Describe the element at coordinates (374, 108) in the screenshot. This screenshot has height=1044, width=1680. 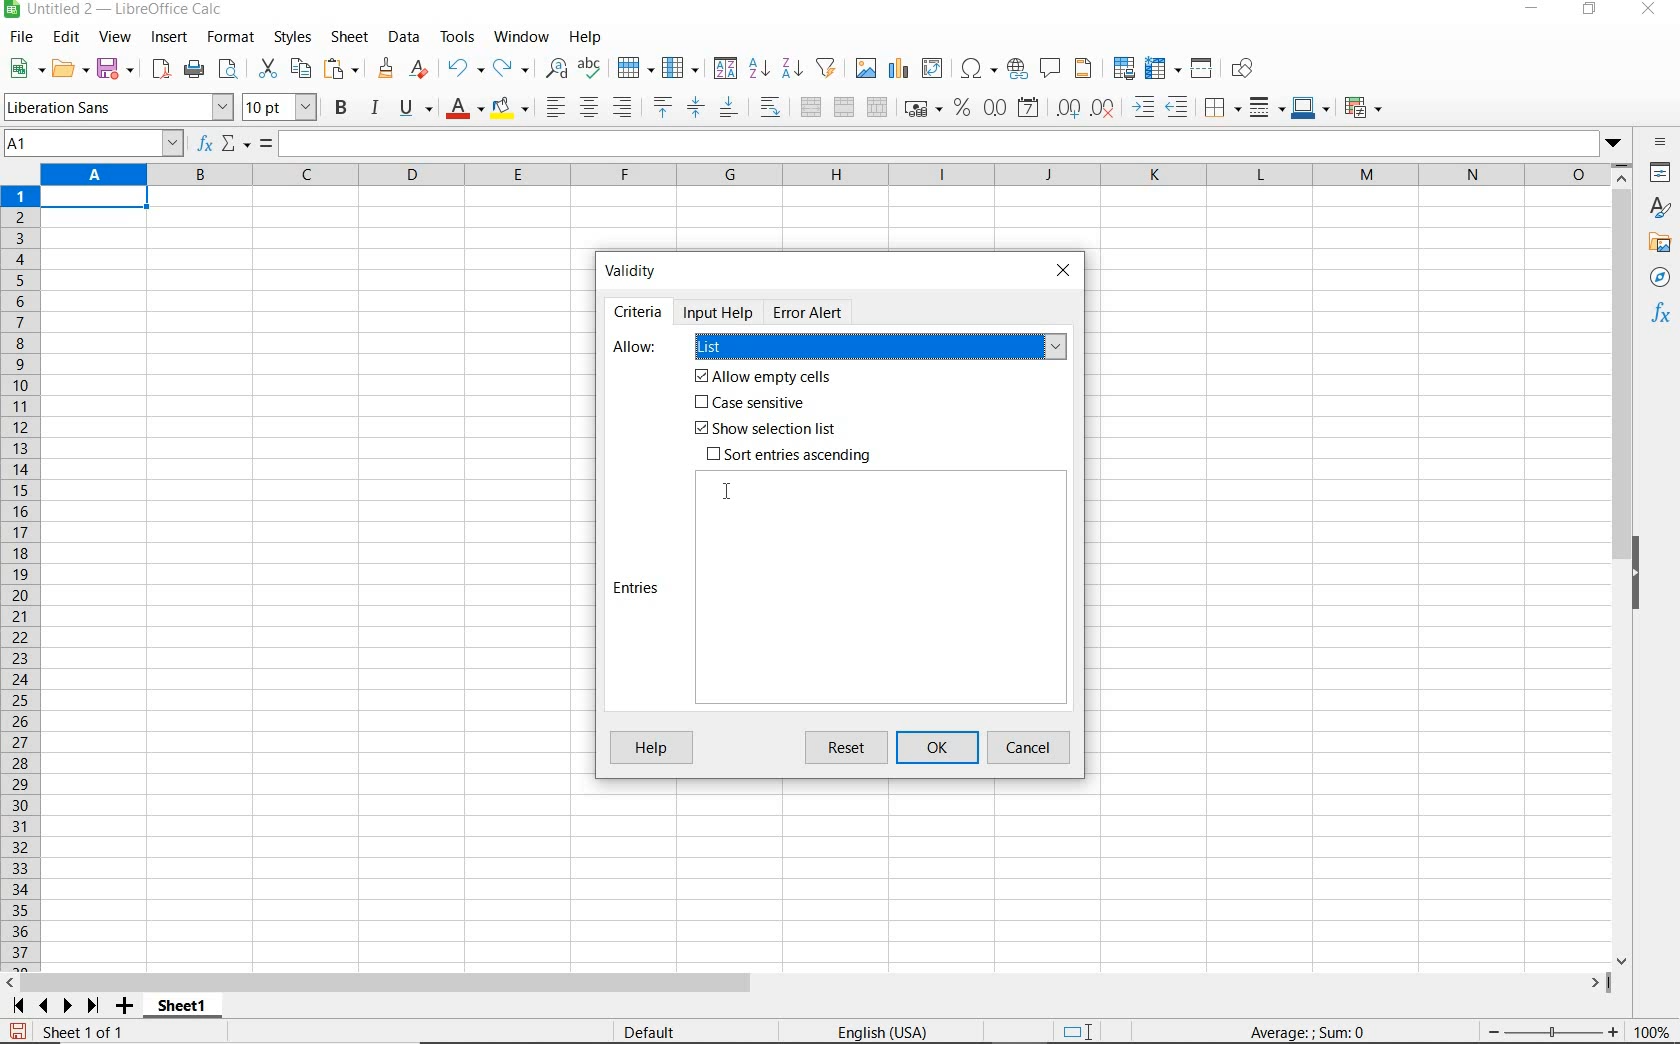
I see `italic` at that location.